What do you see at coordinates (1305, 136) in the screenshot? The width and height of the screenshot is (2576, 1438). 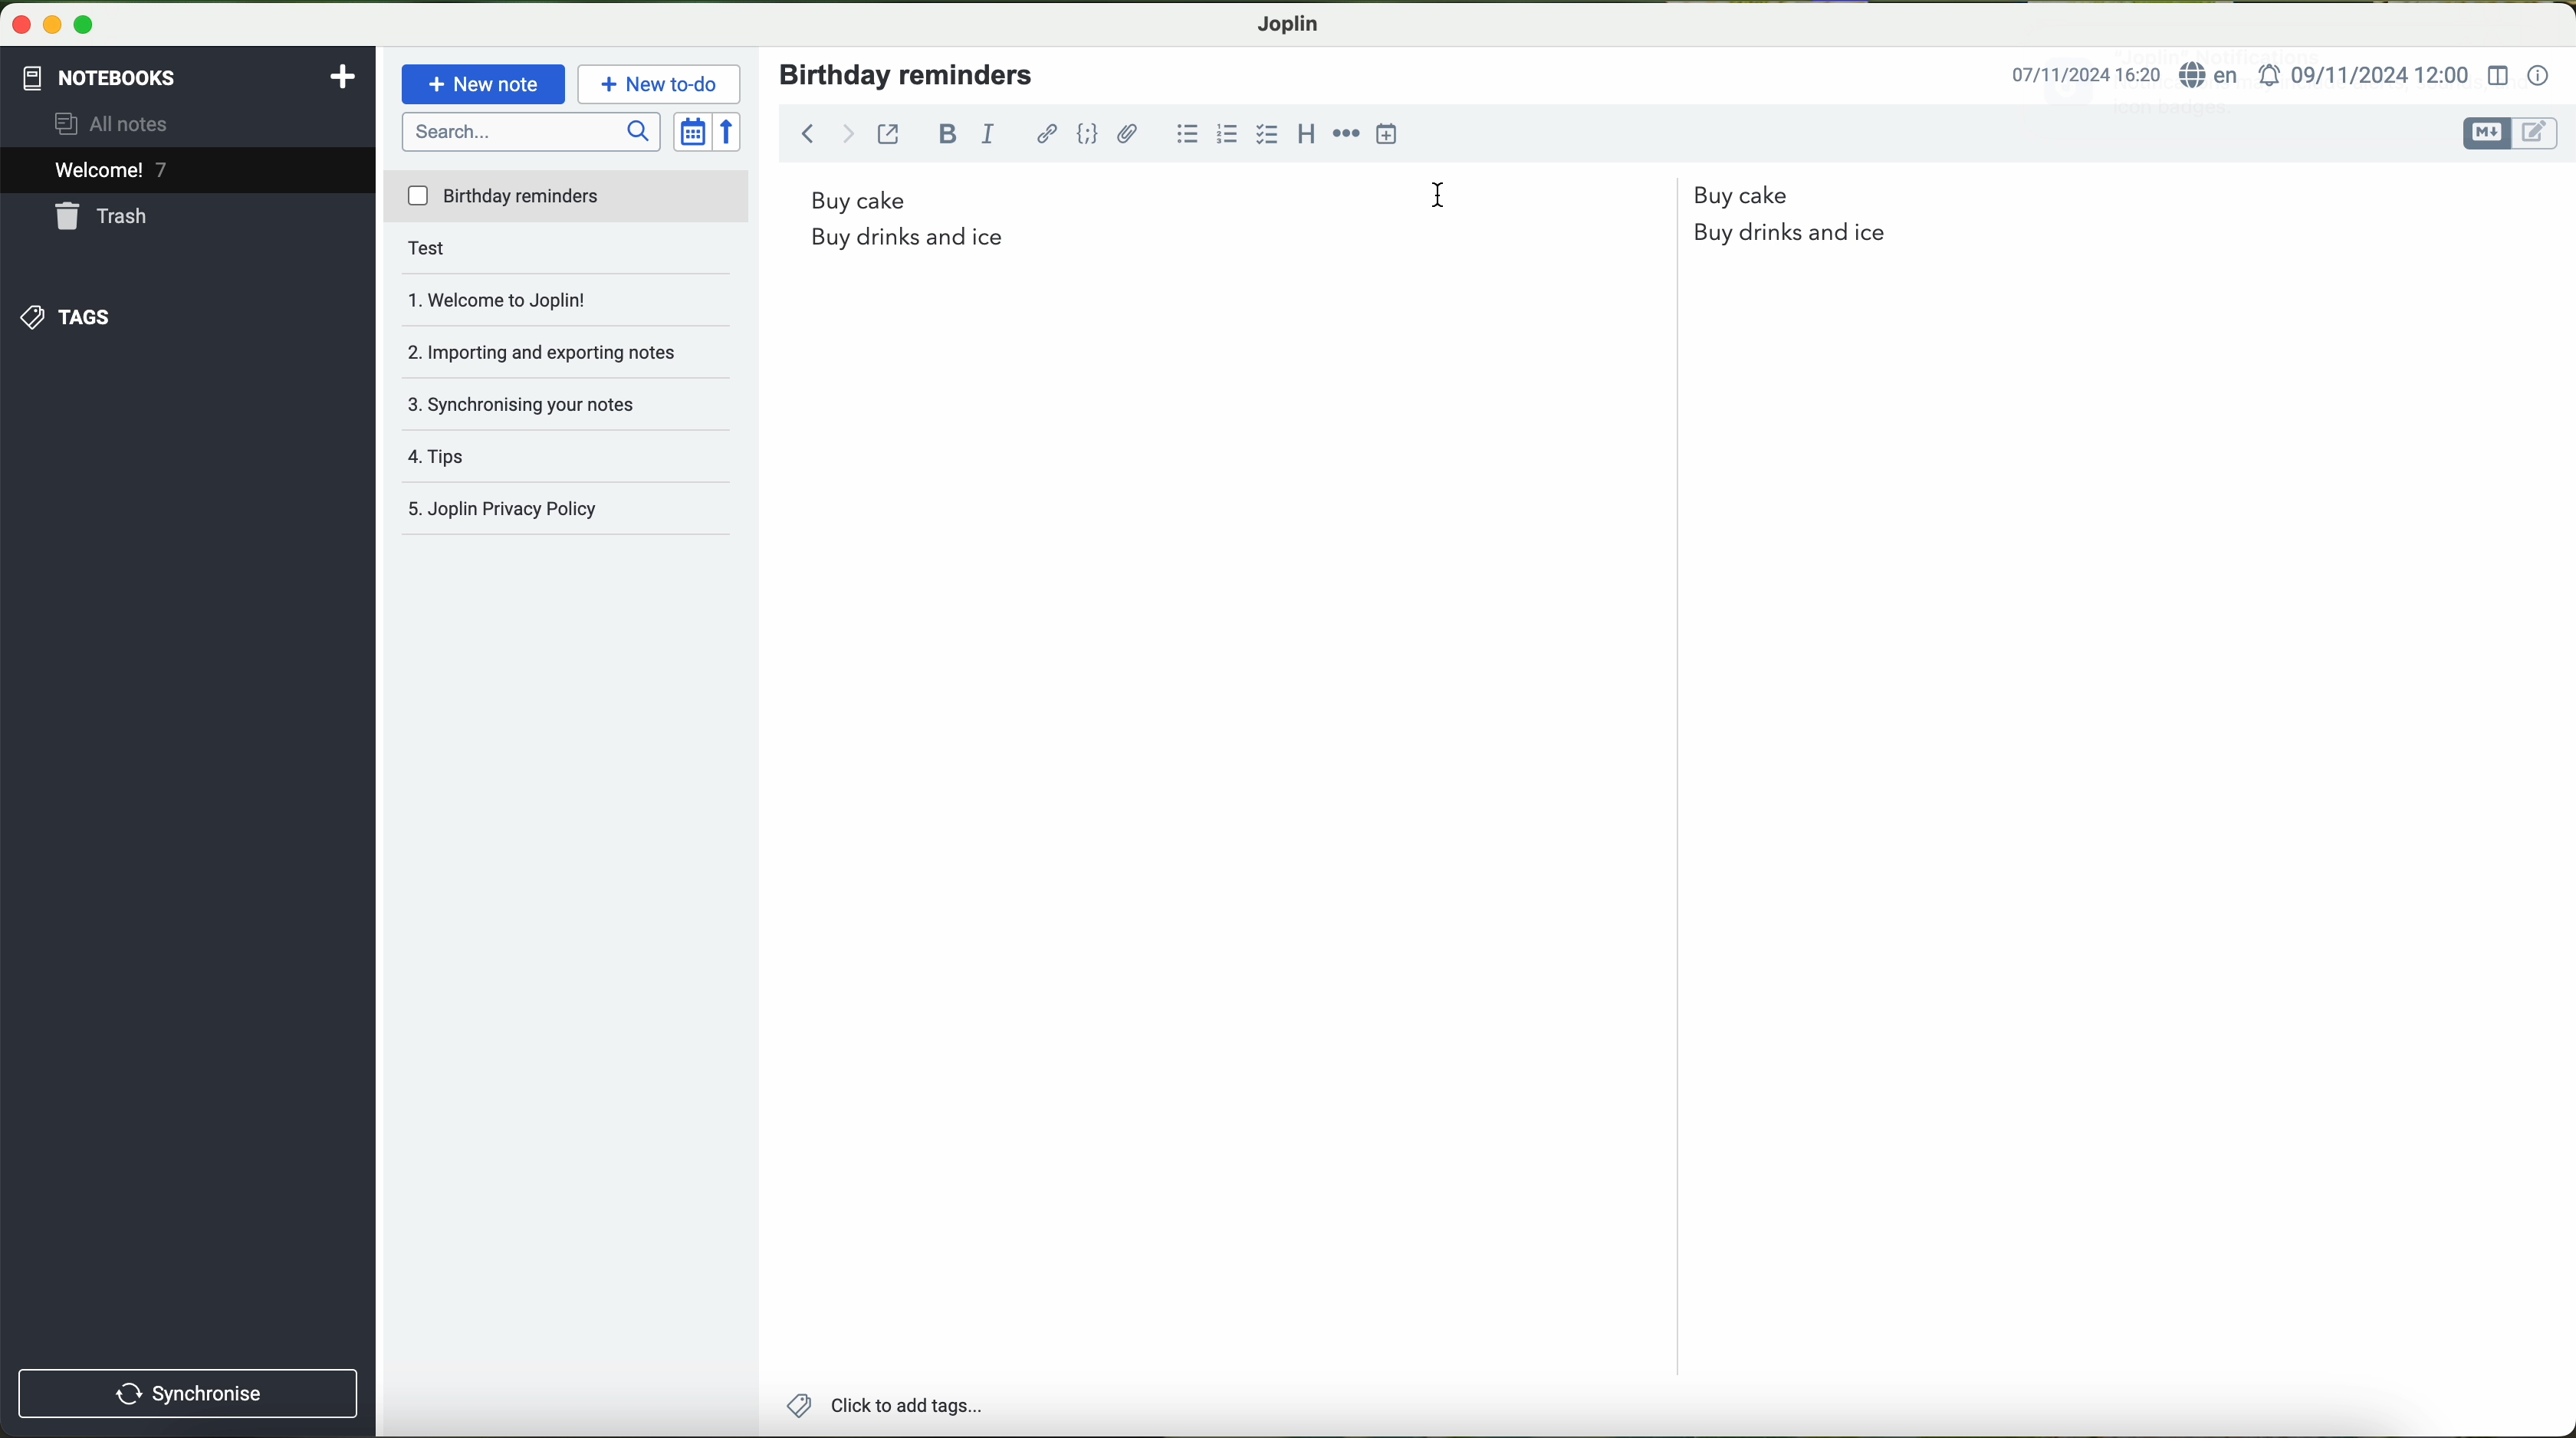 I see `heading` at bounding box center [1305, 136].